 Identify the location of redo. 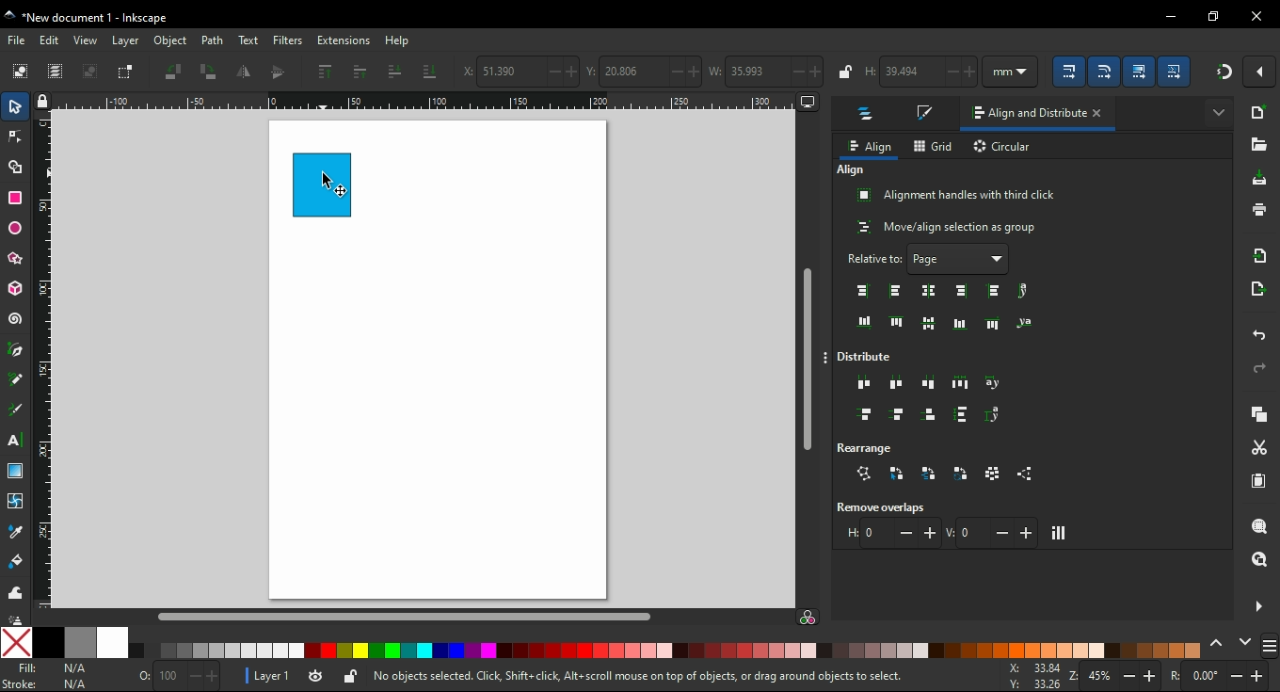
(1260, 368).